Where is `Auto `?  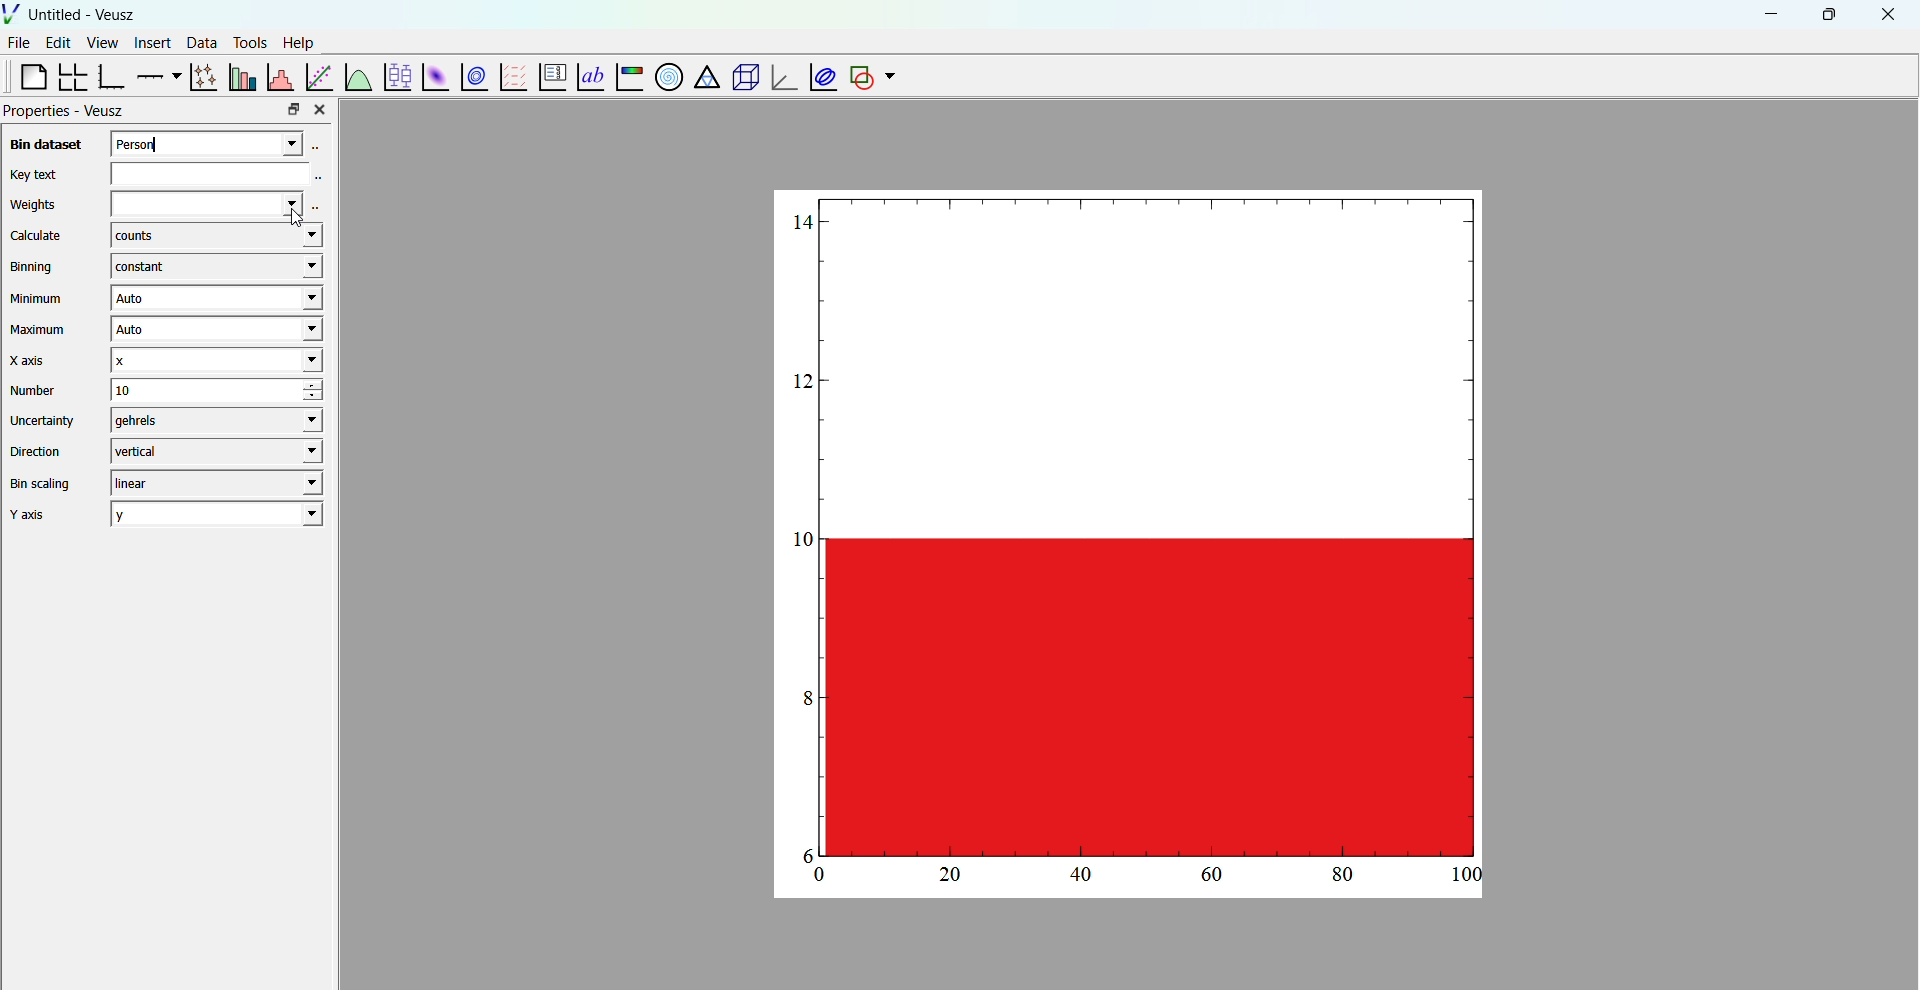
Auto  is located at coordinates (213, 331).